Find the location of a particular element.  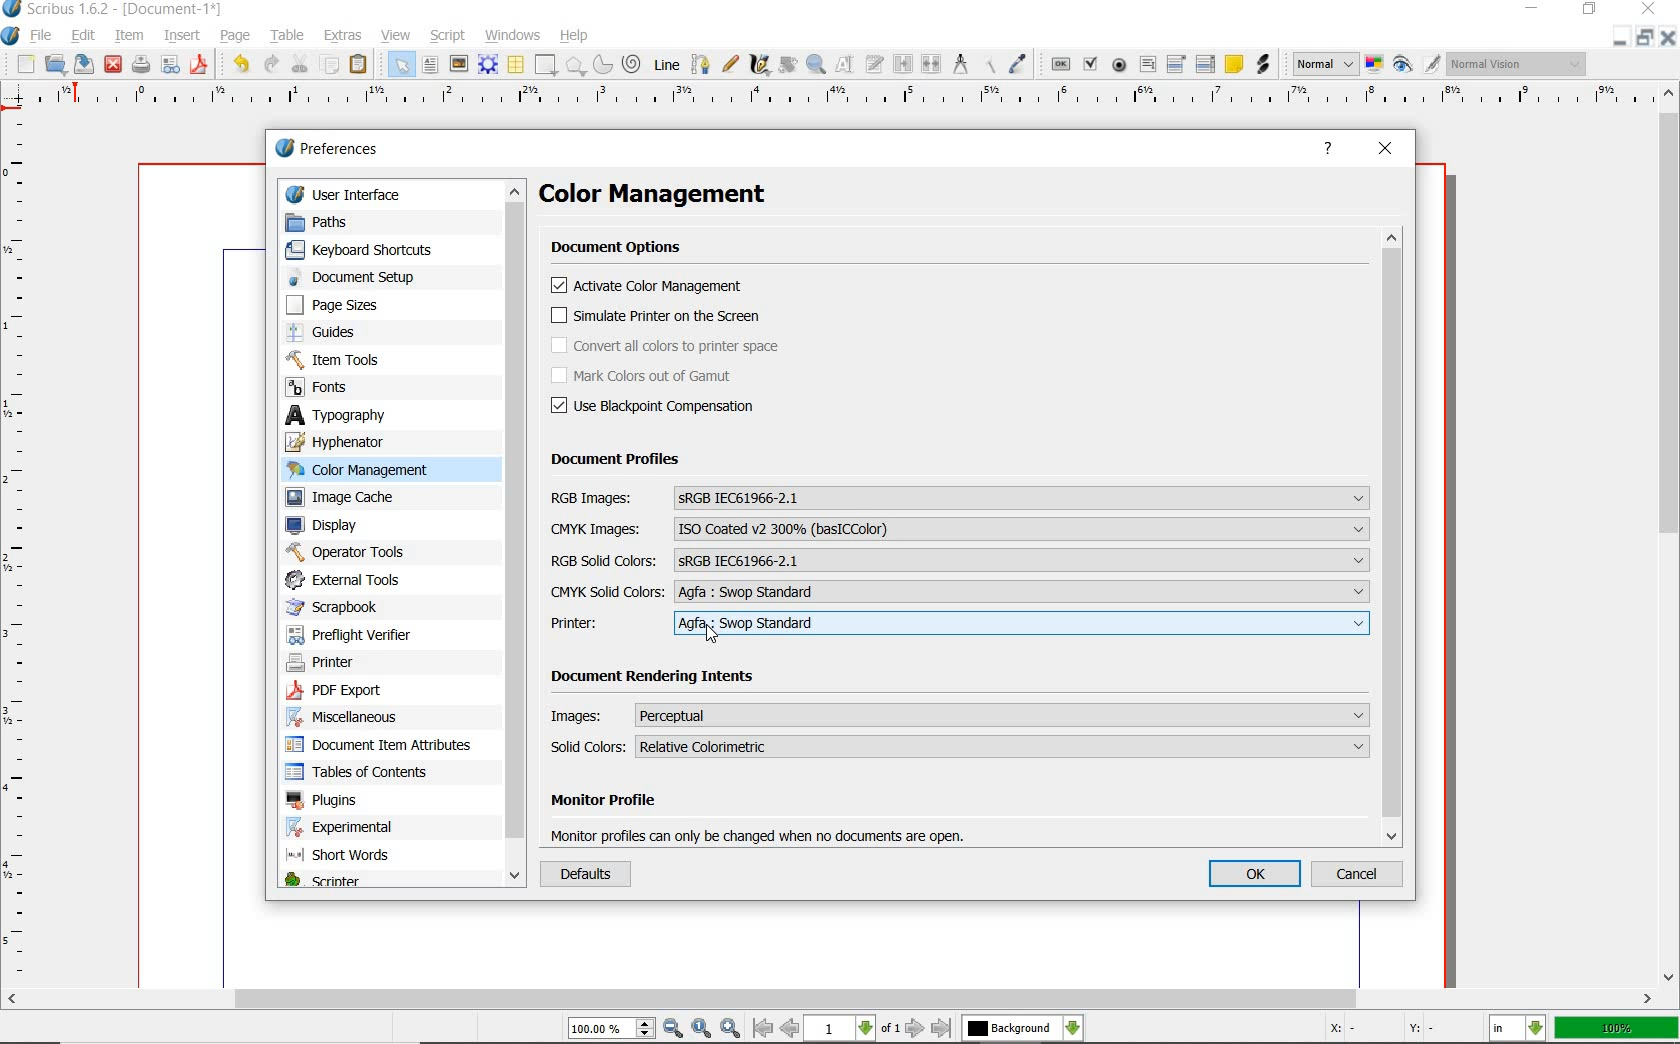

hyphenator is located at coordinates (366, 442).